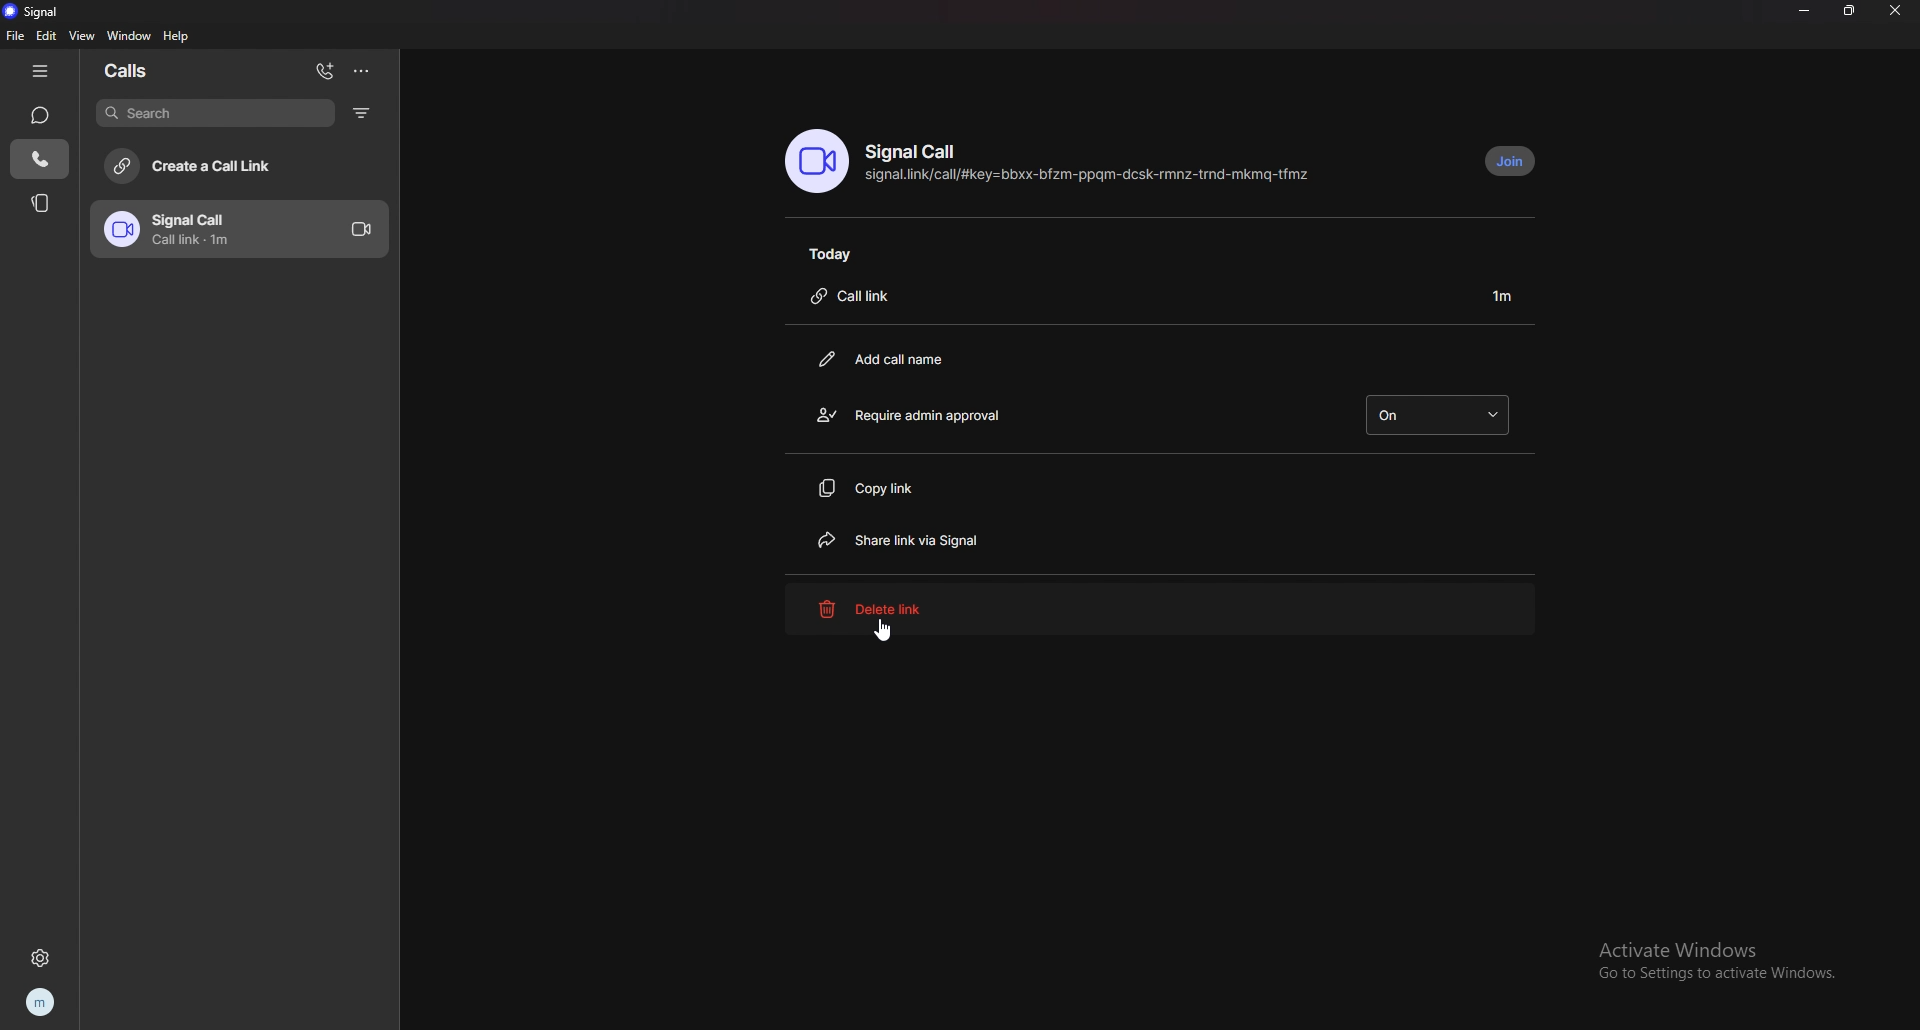 This screenshot has height=1030, width=1920. I want to click on profile, so click(43, 1002).